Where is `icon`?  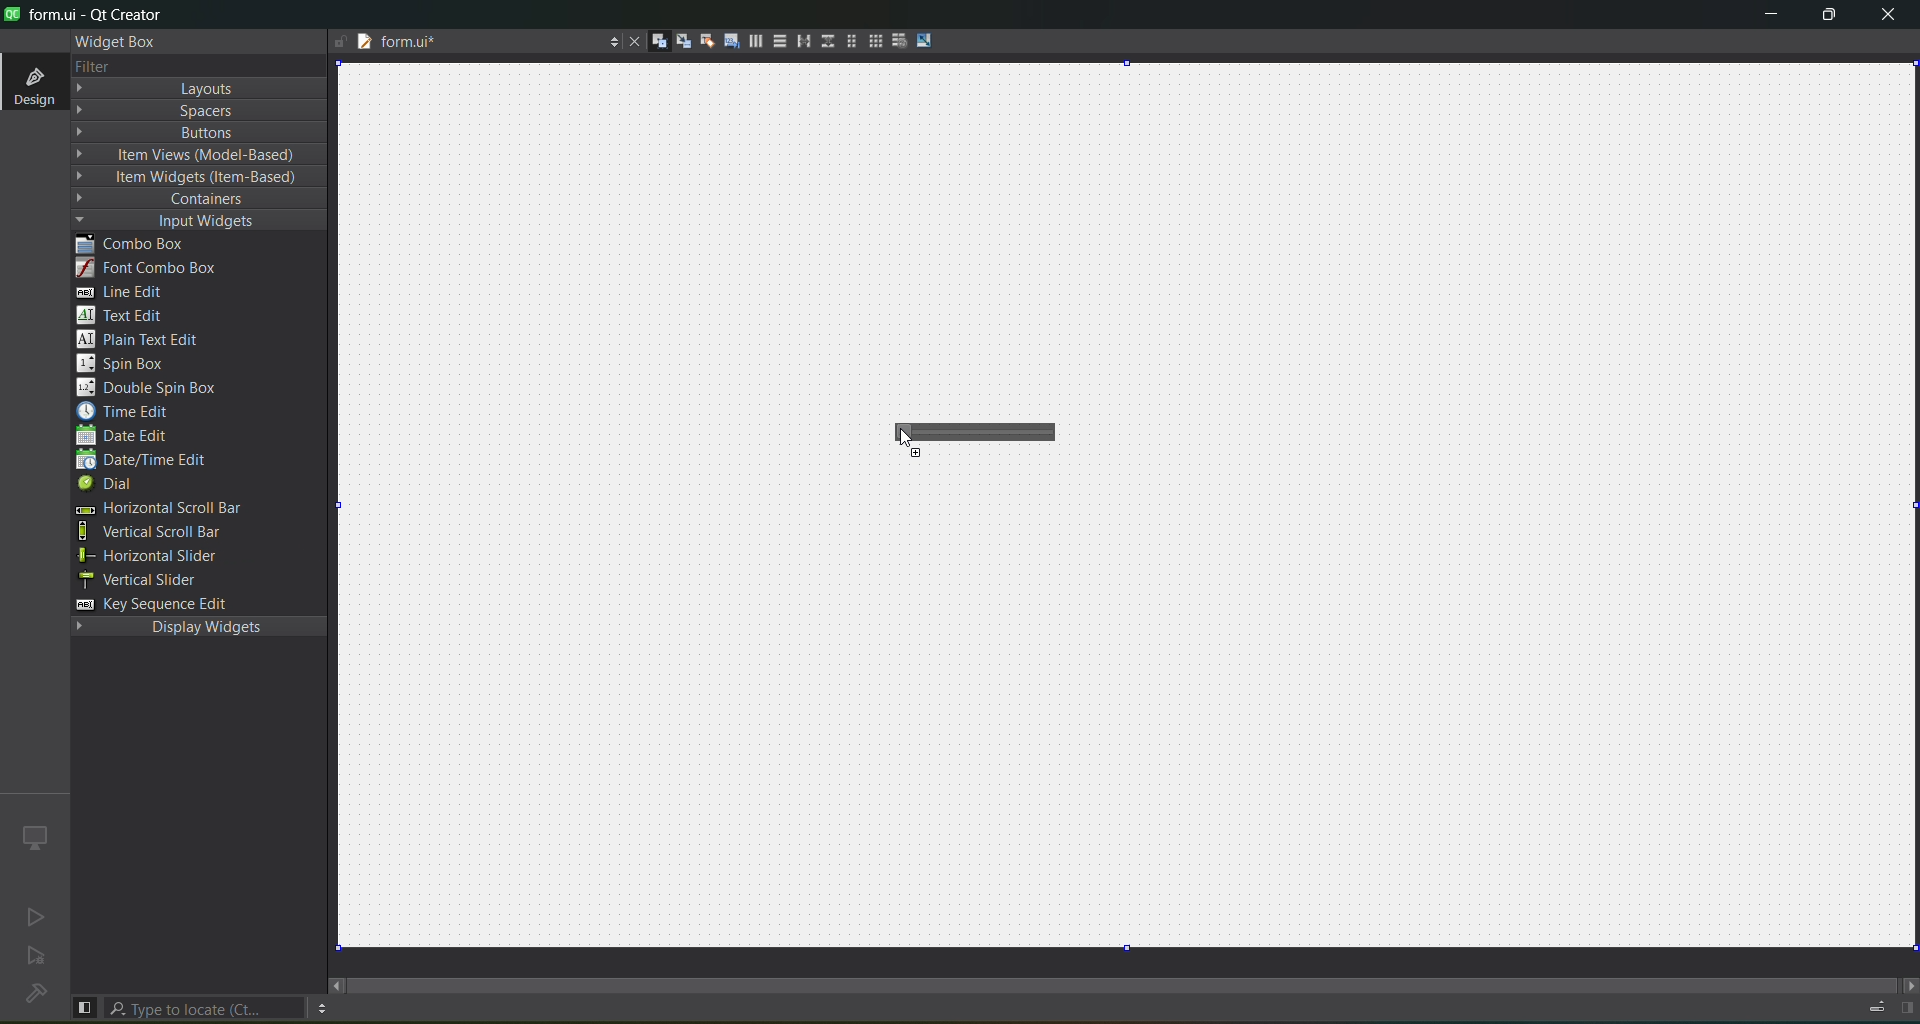
icon is located at coordinates (34, 835).